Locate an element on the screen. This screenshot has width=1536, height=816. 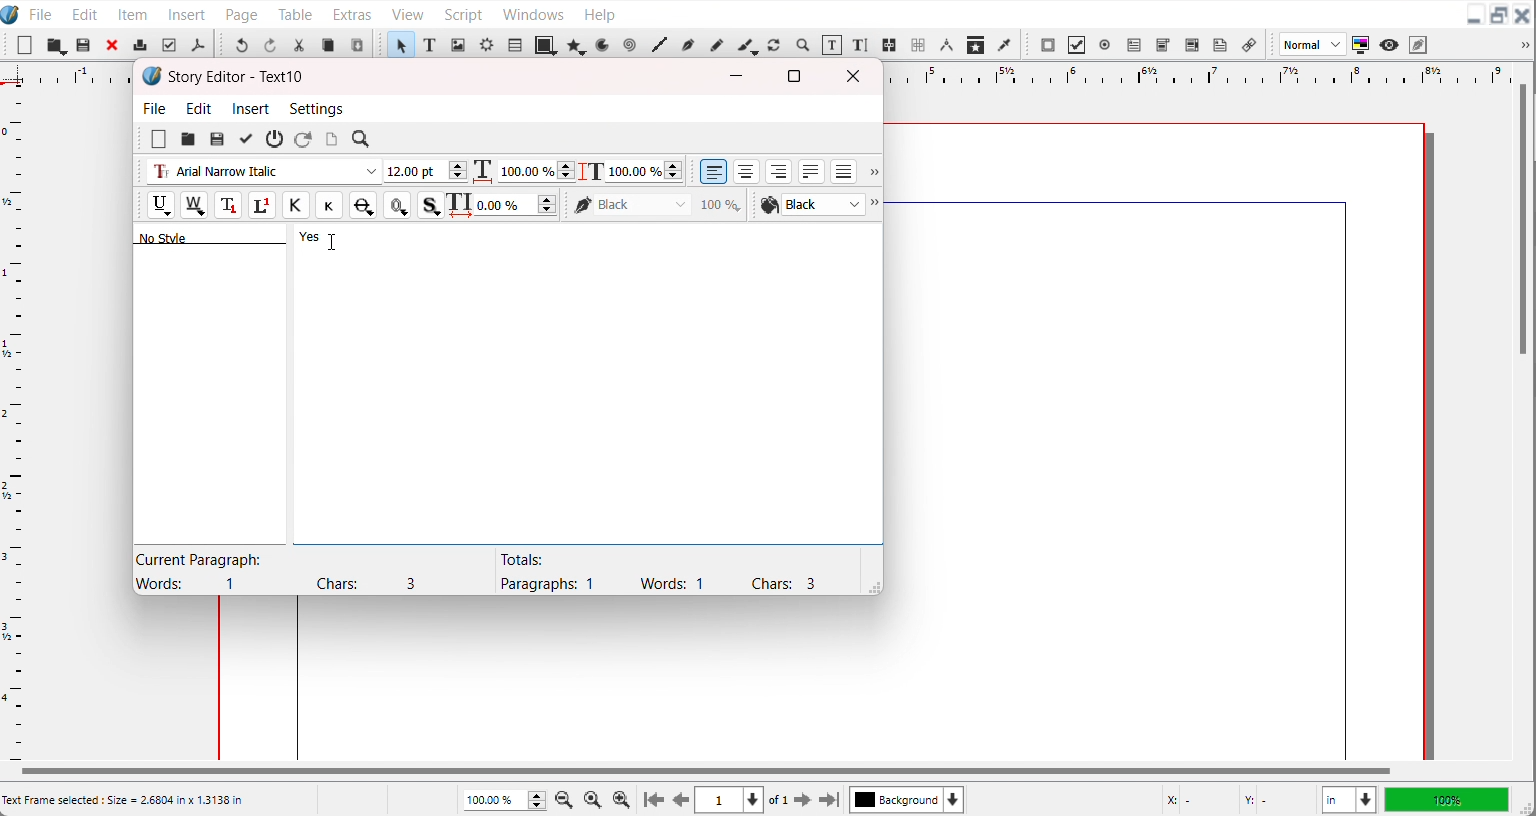
Horizontal scale is located at coordinates (1192, 74).